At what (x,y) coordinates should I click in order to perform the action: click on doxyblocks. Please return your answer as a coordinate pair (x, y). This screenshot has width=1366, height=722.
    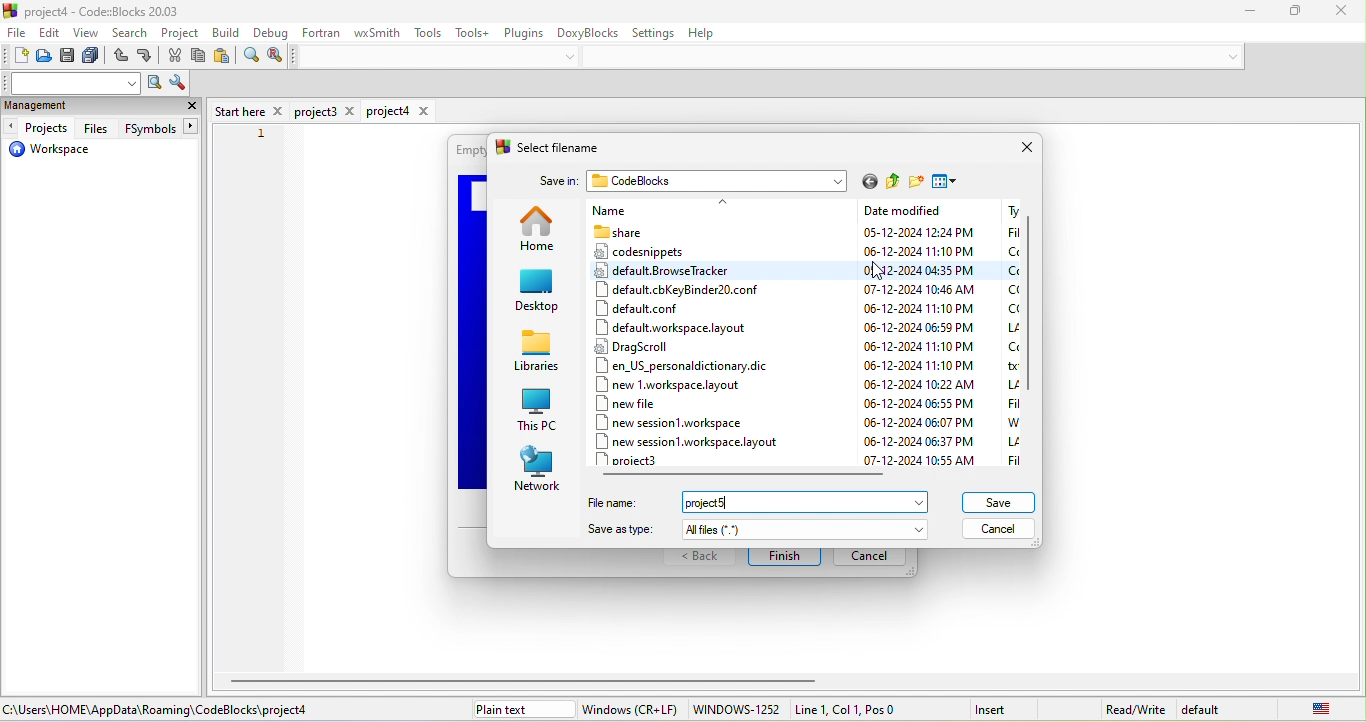
    Looking at the image, I should click on (588, 31).